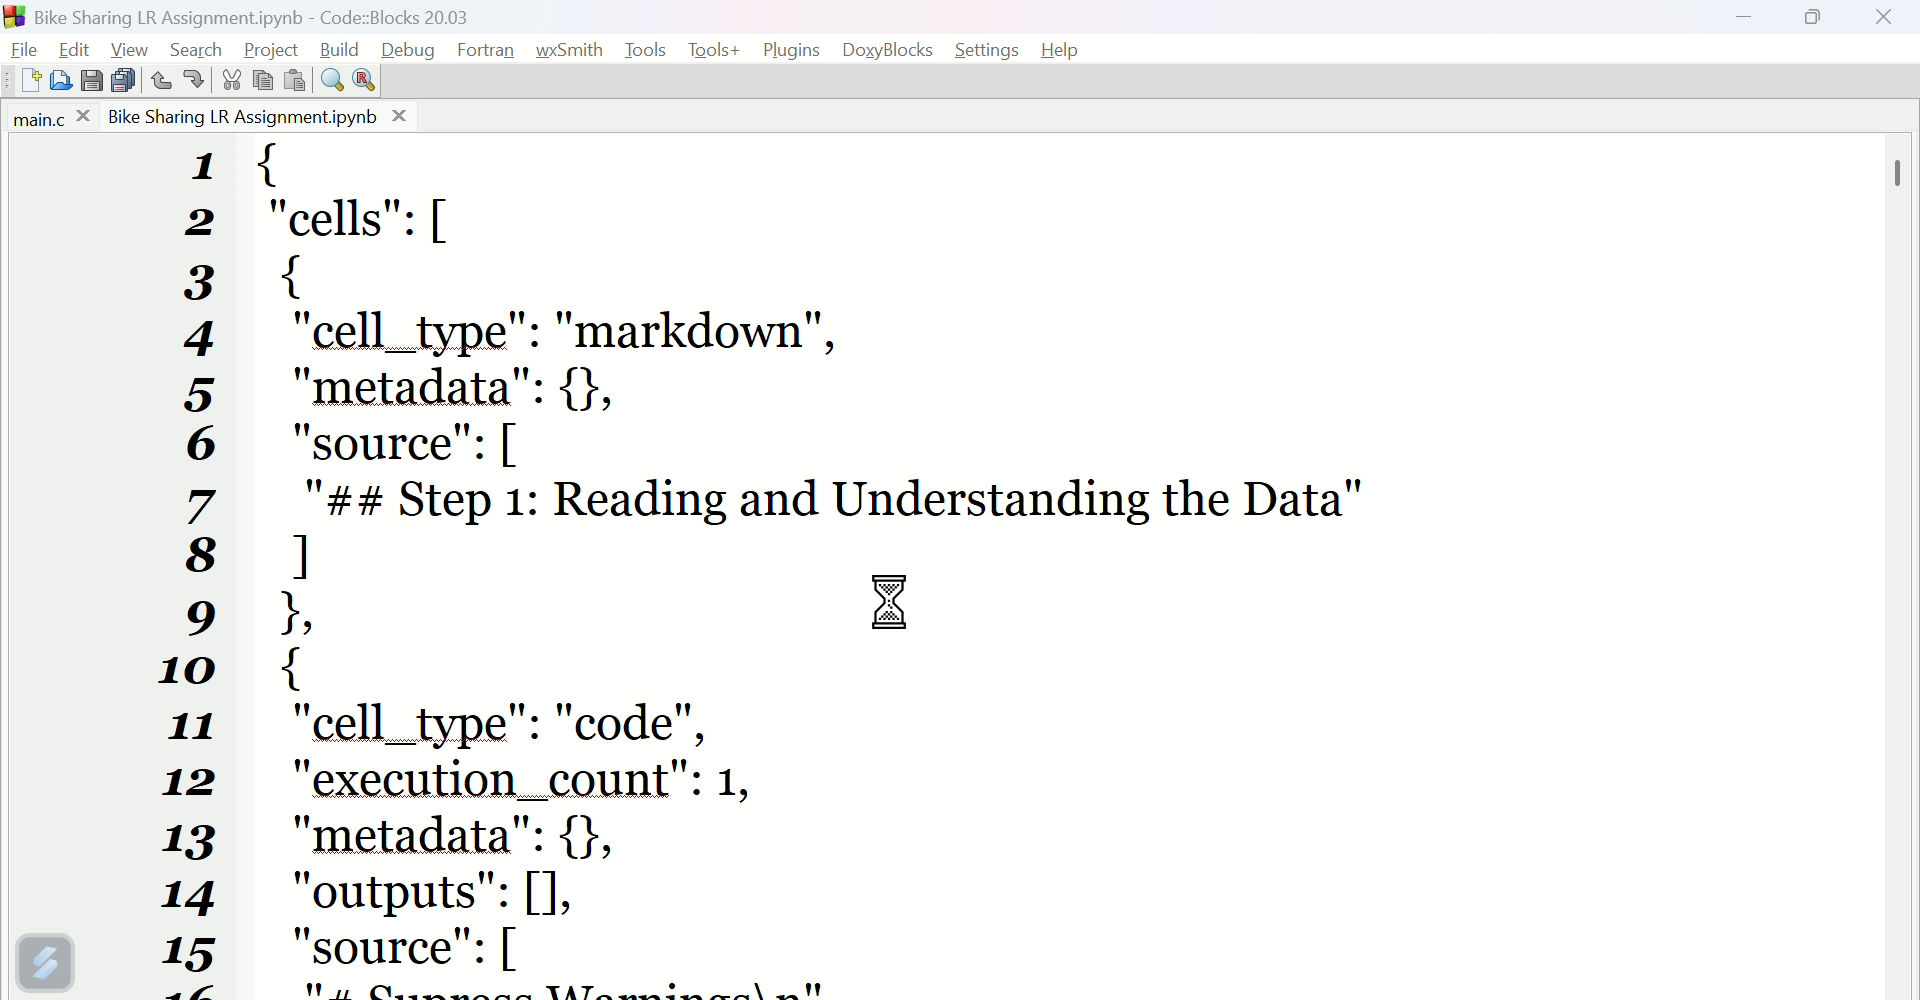 Image resolution: width=1920 pixels, height=1000 pixels. Describe the element at coordinates (204, 568) in the screenshot. I see `Numbers` at that location.